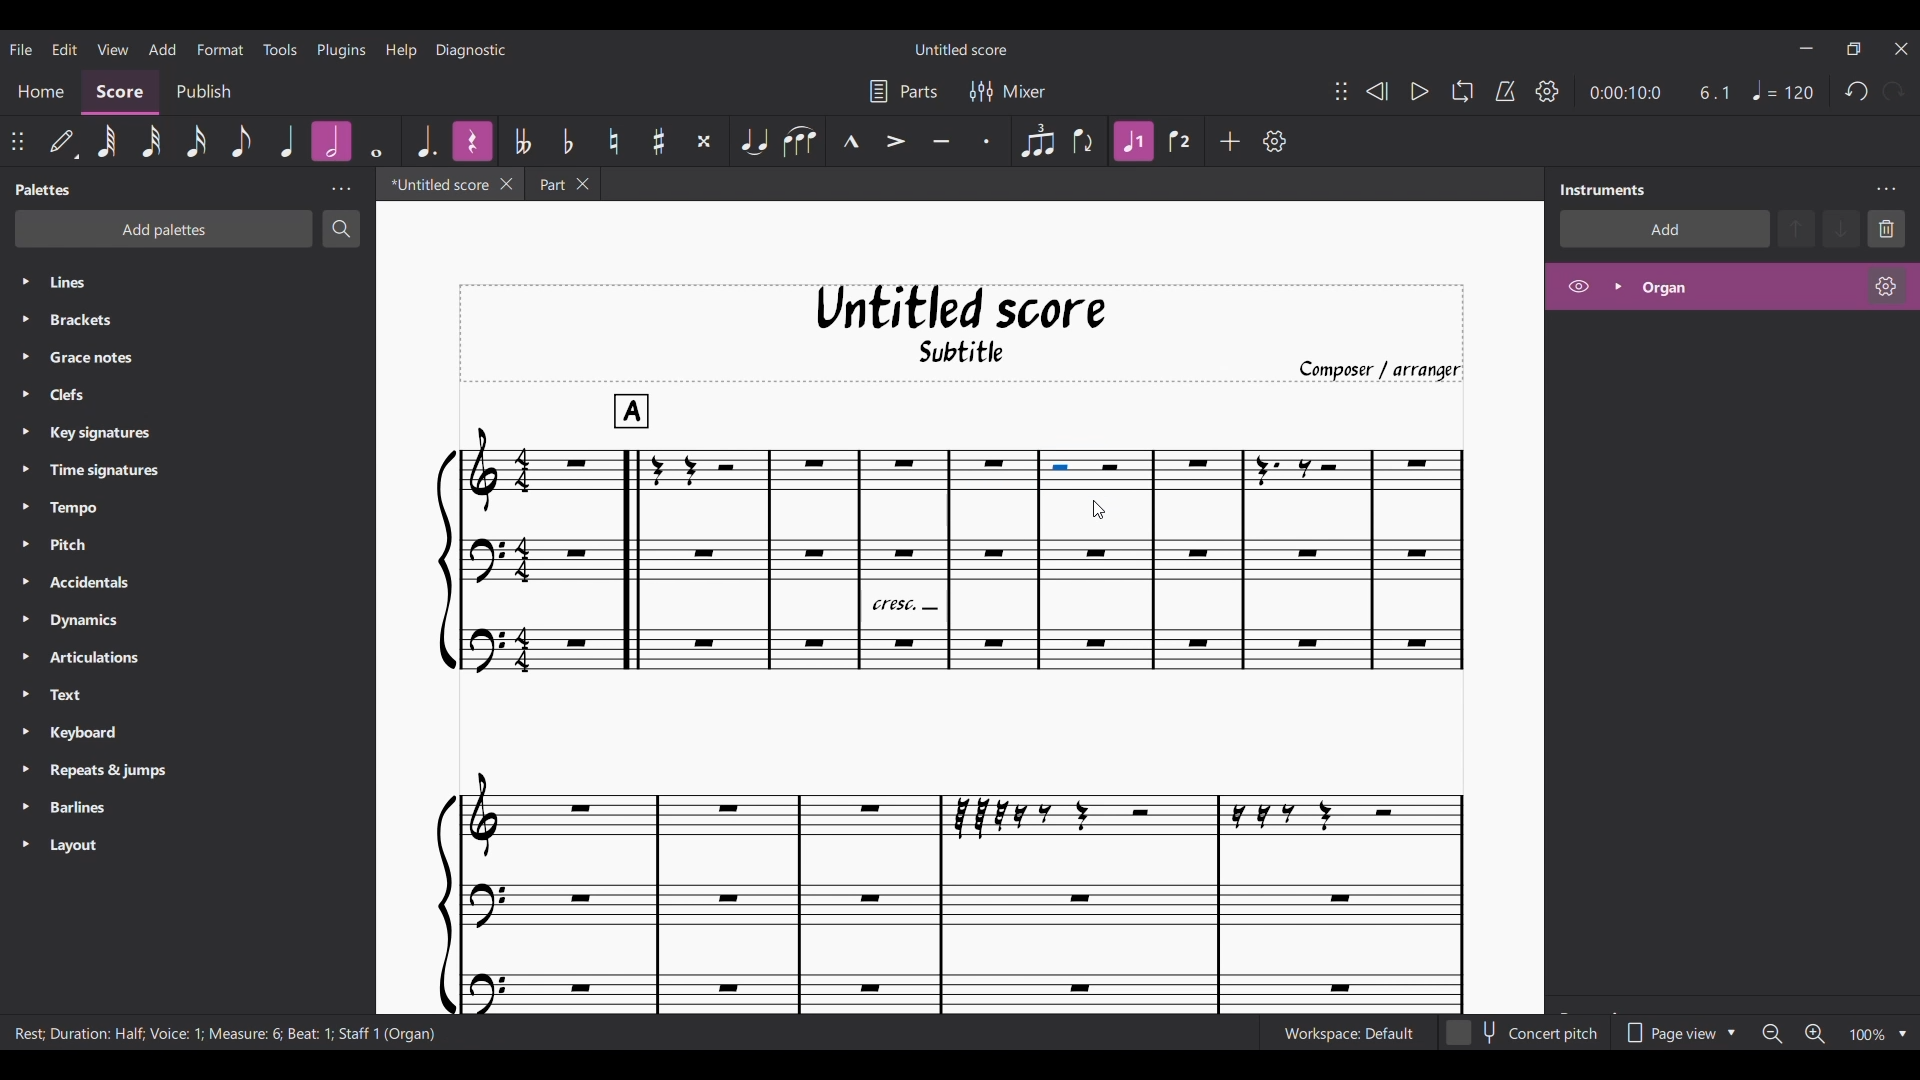 The height and width of the screenshot is (1080, 1920). I want to click on Expand Organ, so click(1616, 287).